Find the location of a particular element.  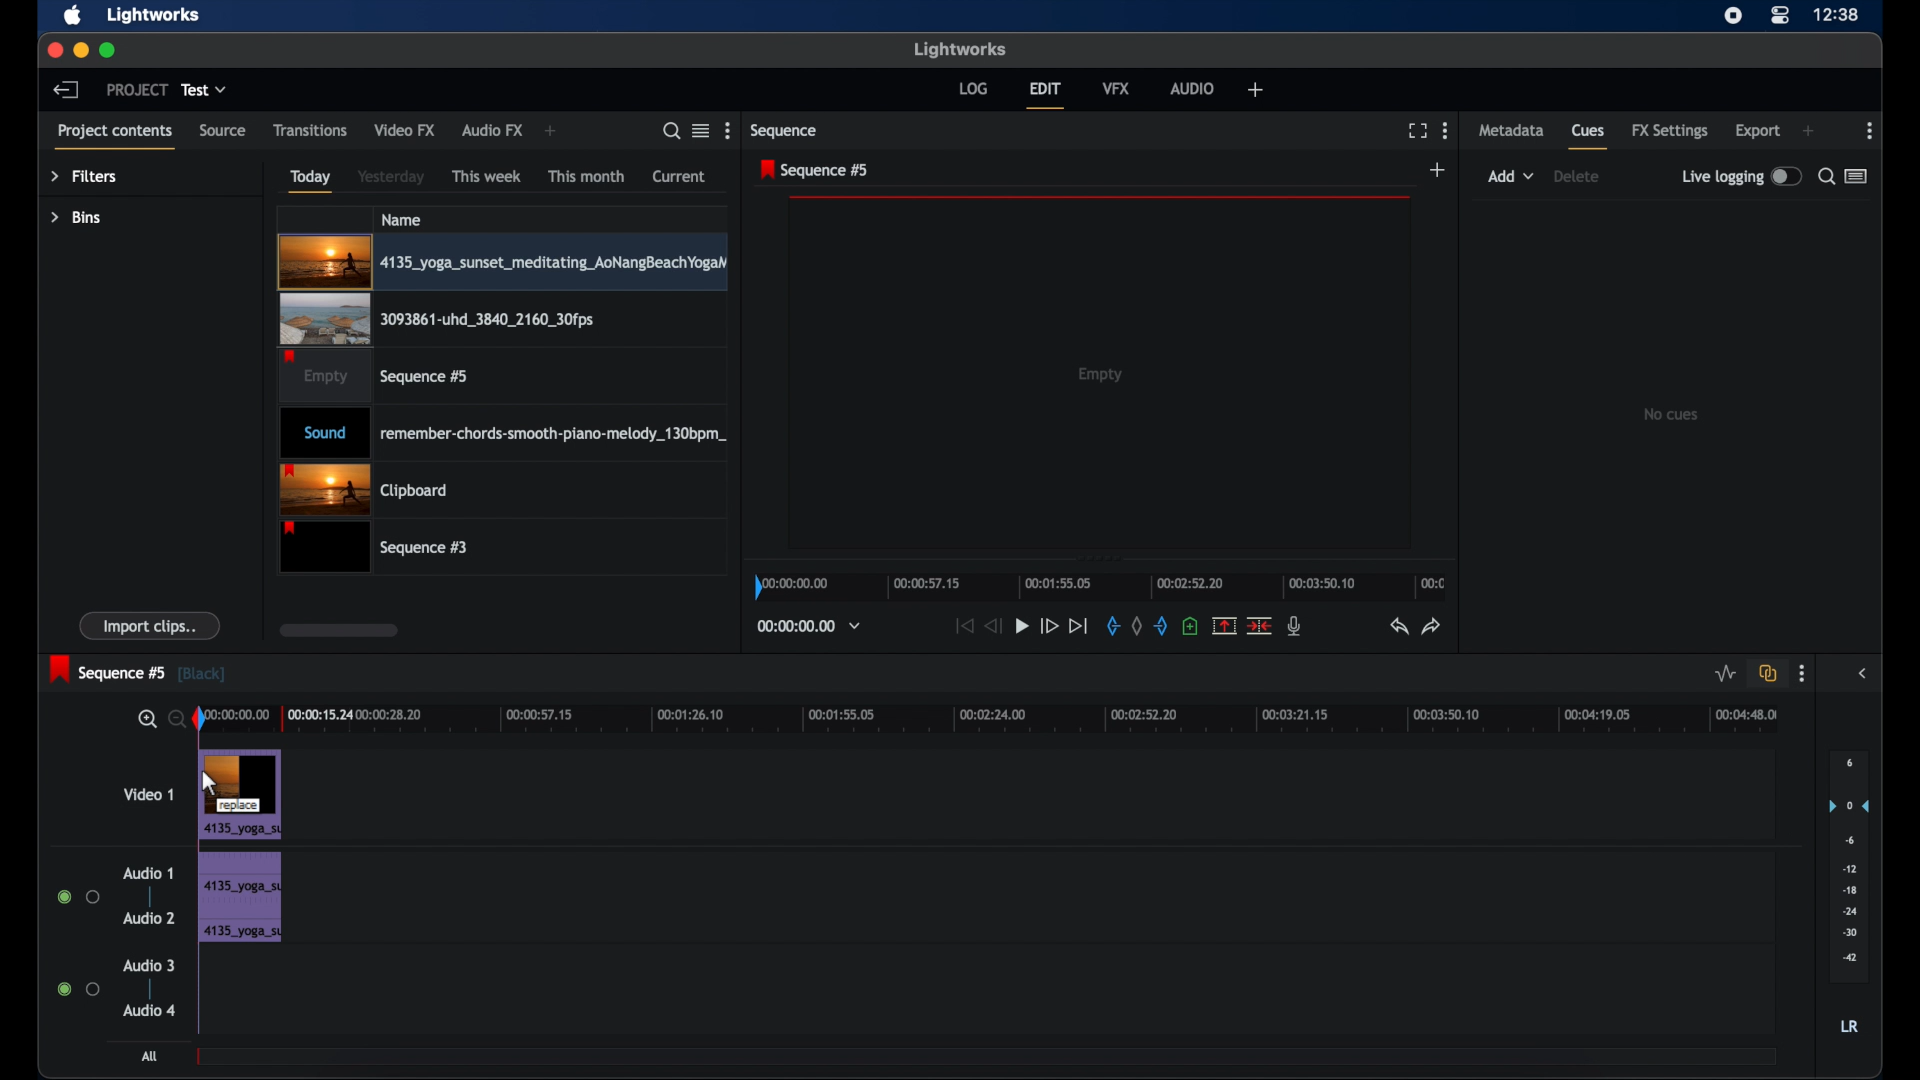

delete is located at coordinates (1580, 177).